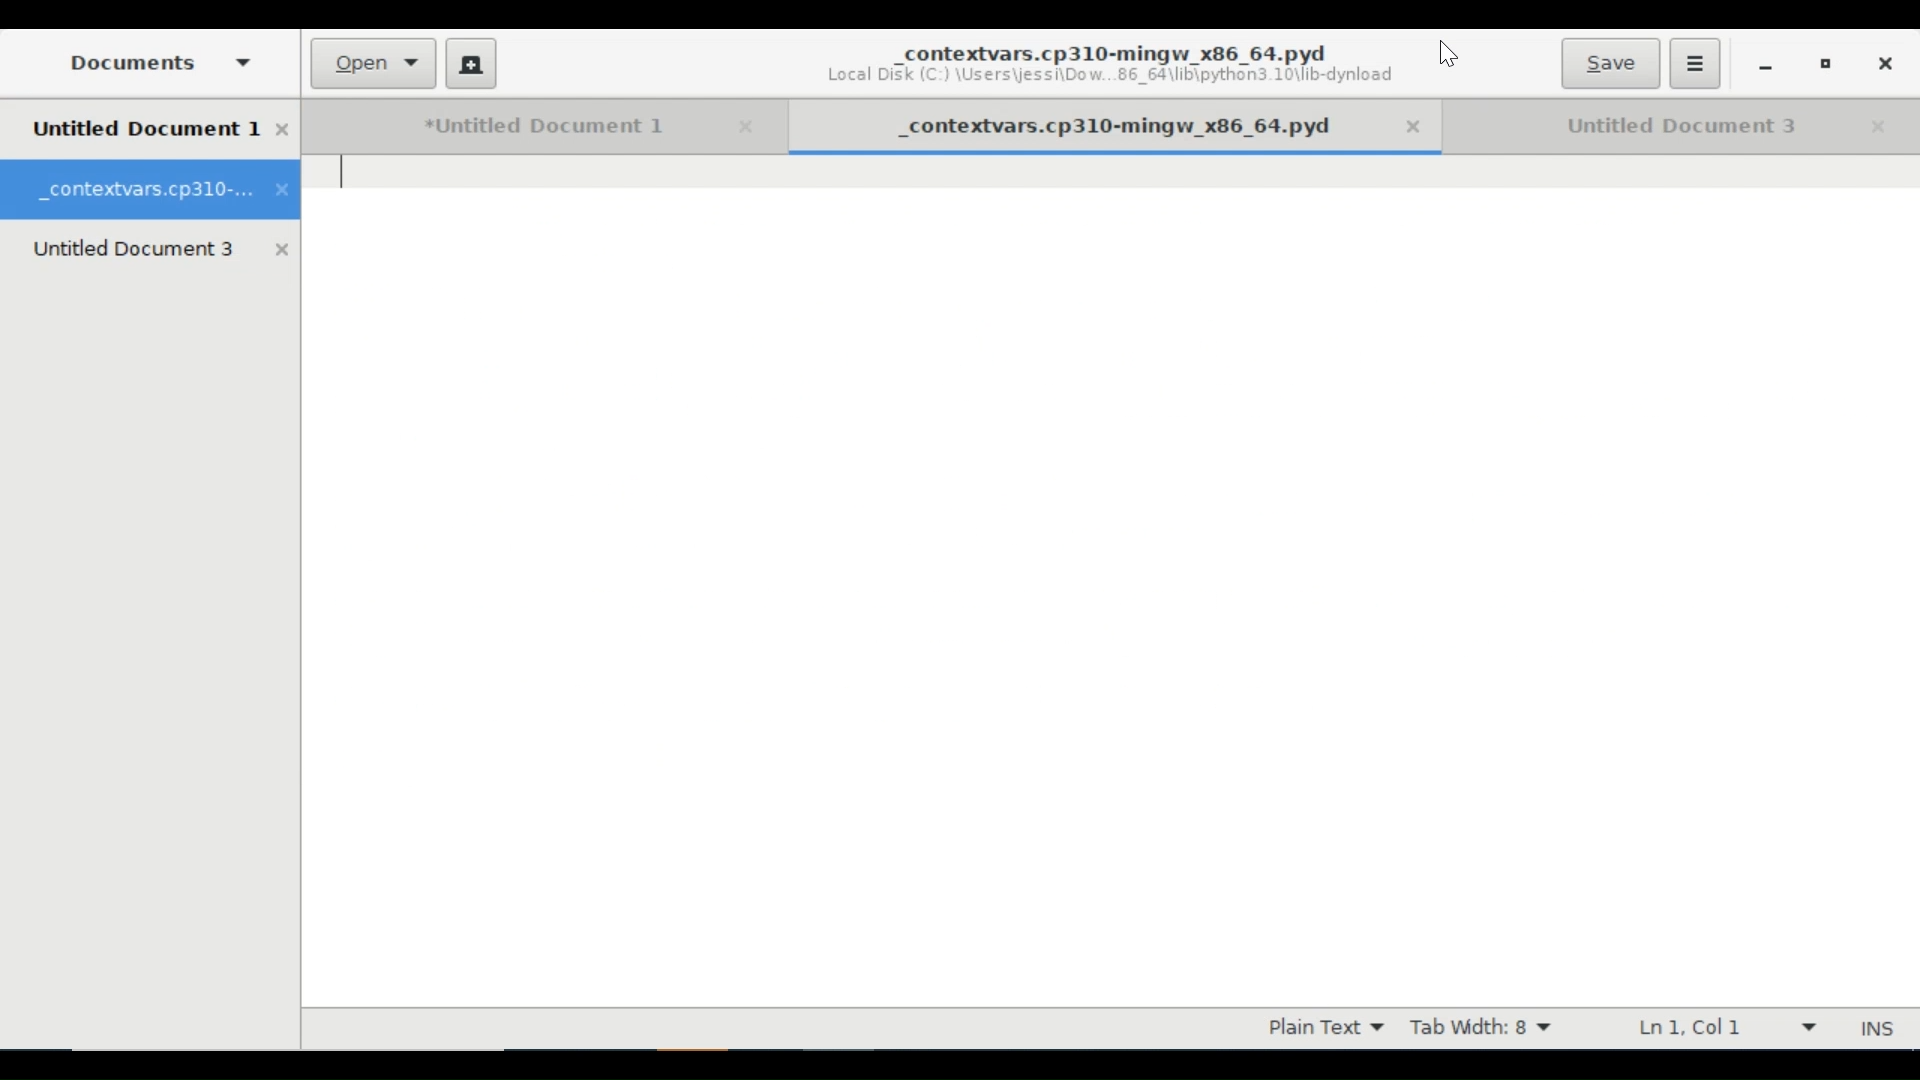  I want to click on Side Pane, so click(155, 62).